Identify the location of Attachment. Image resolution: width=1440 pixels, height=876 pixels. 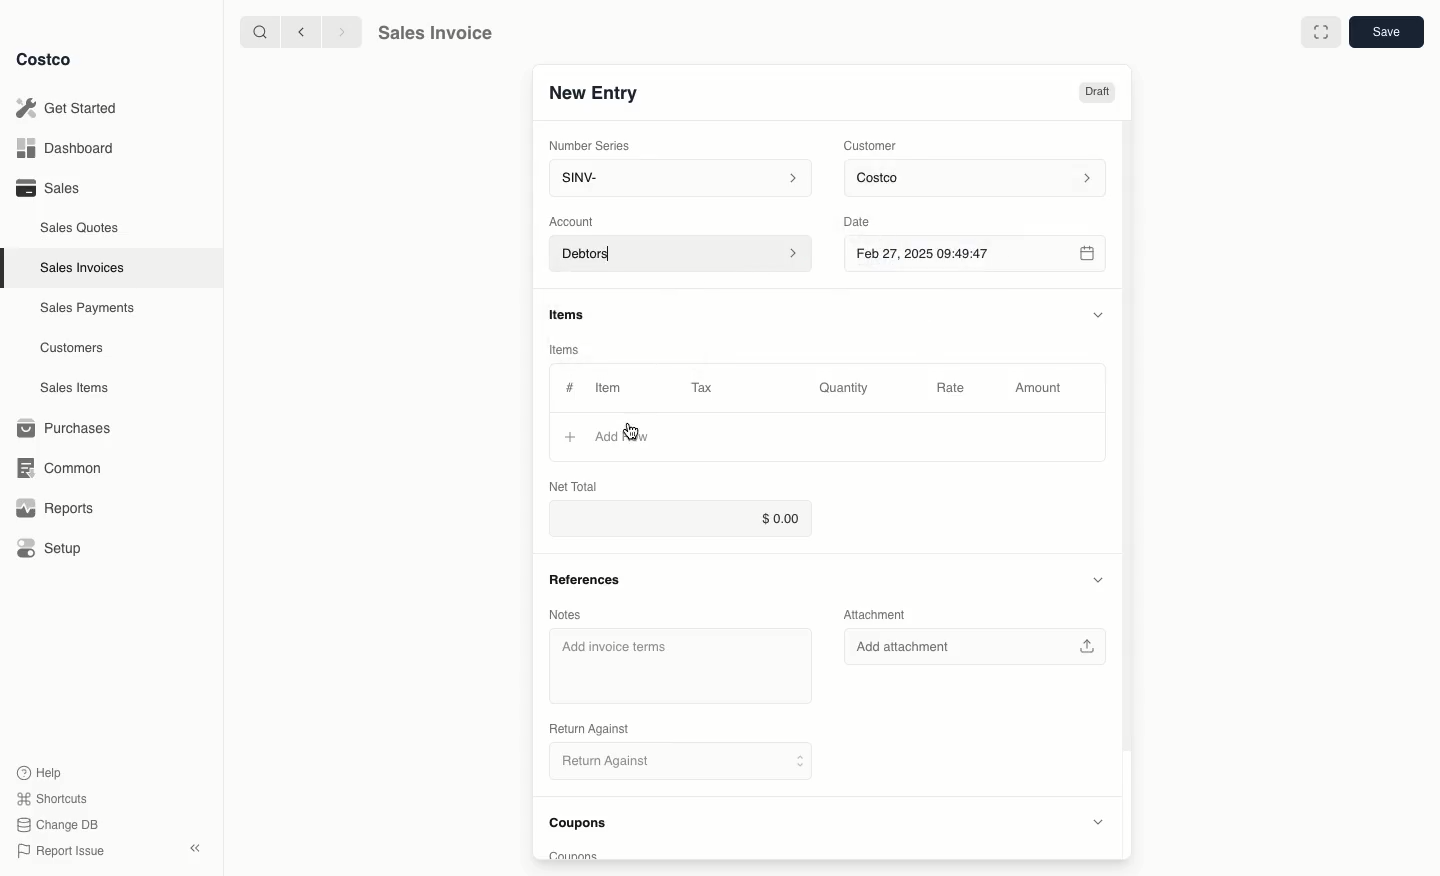
(881, 615).